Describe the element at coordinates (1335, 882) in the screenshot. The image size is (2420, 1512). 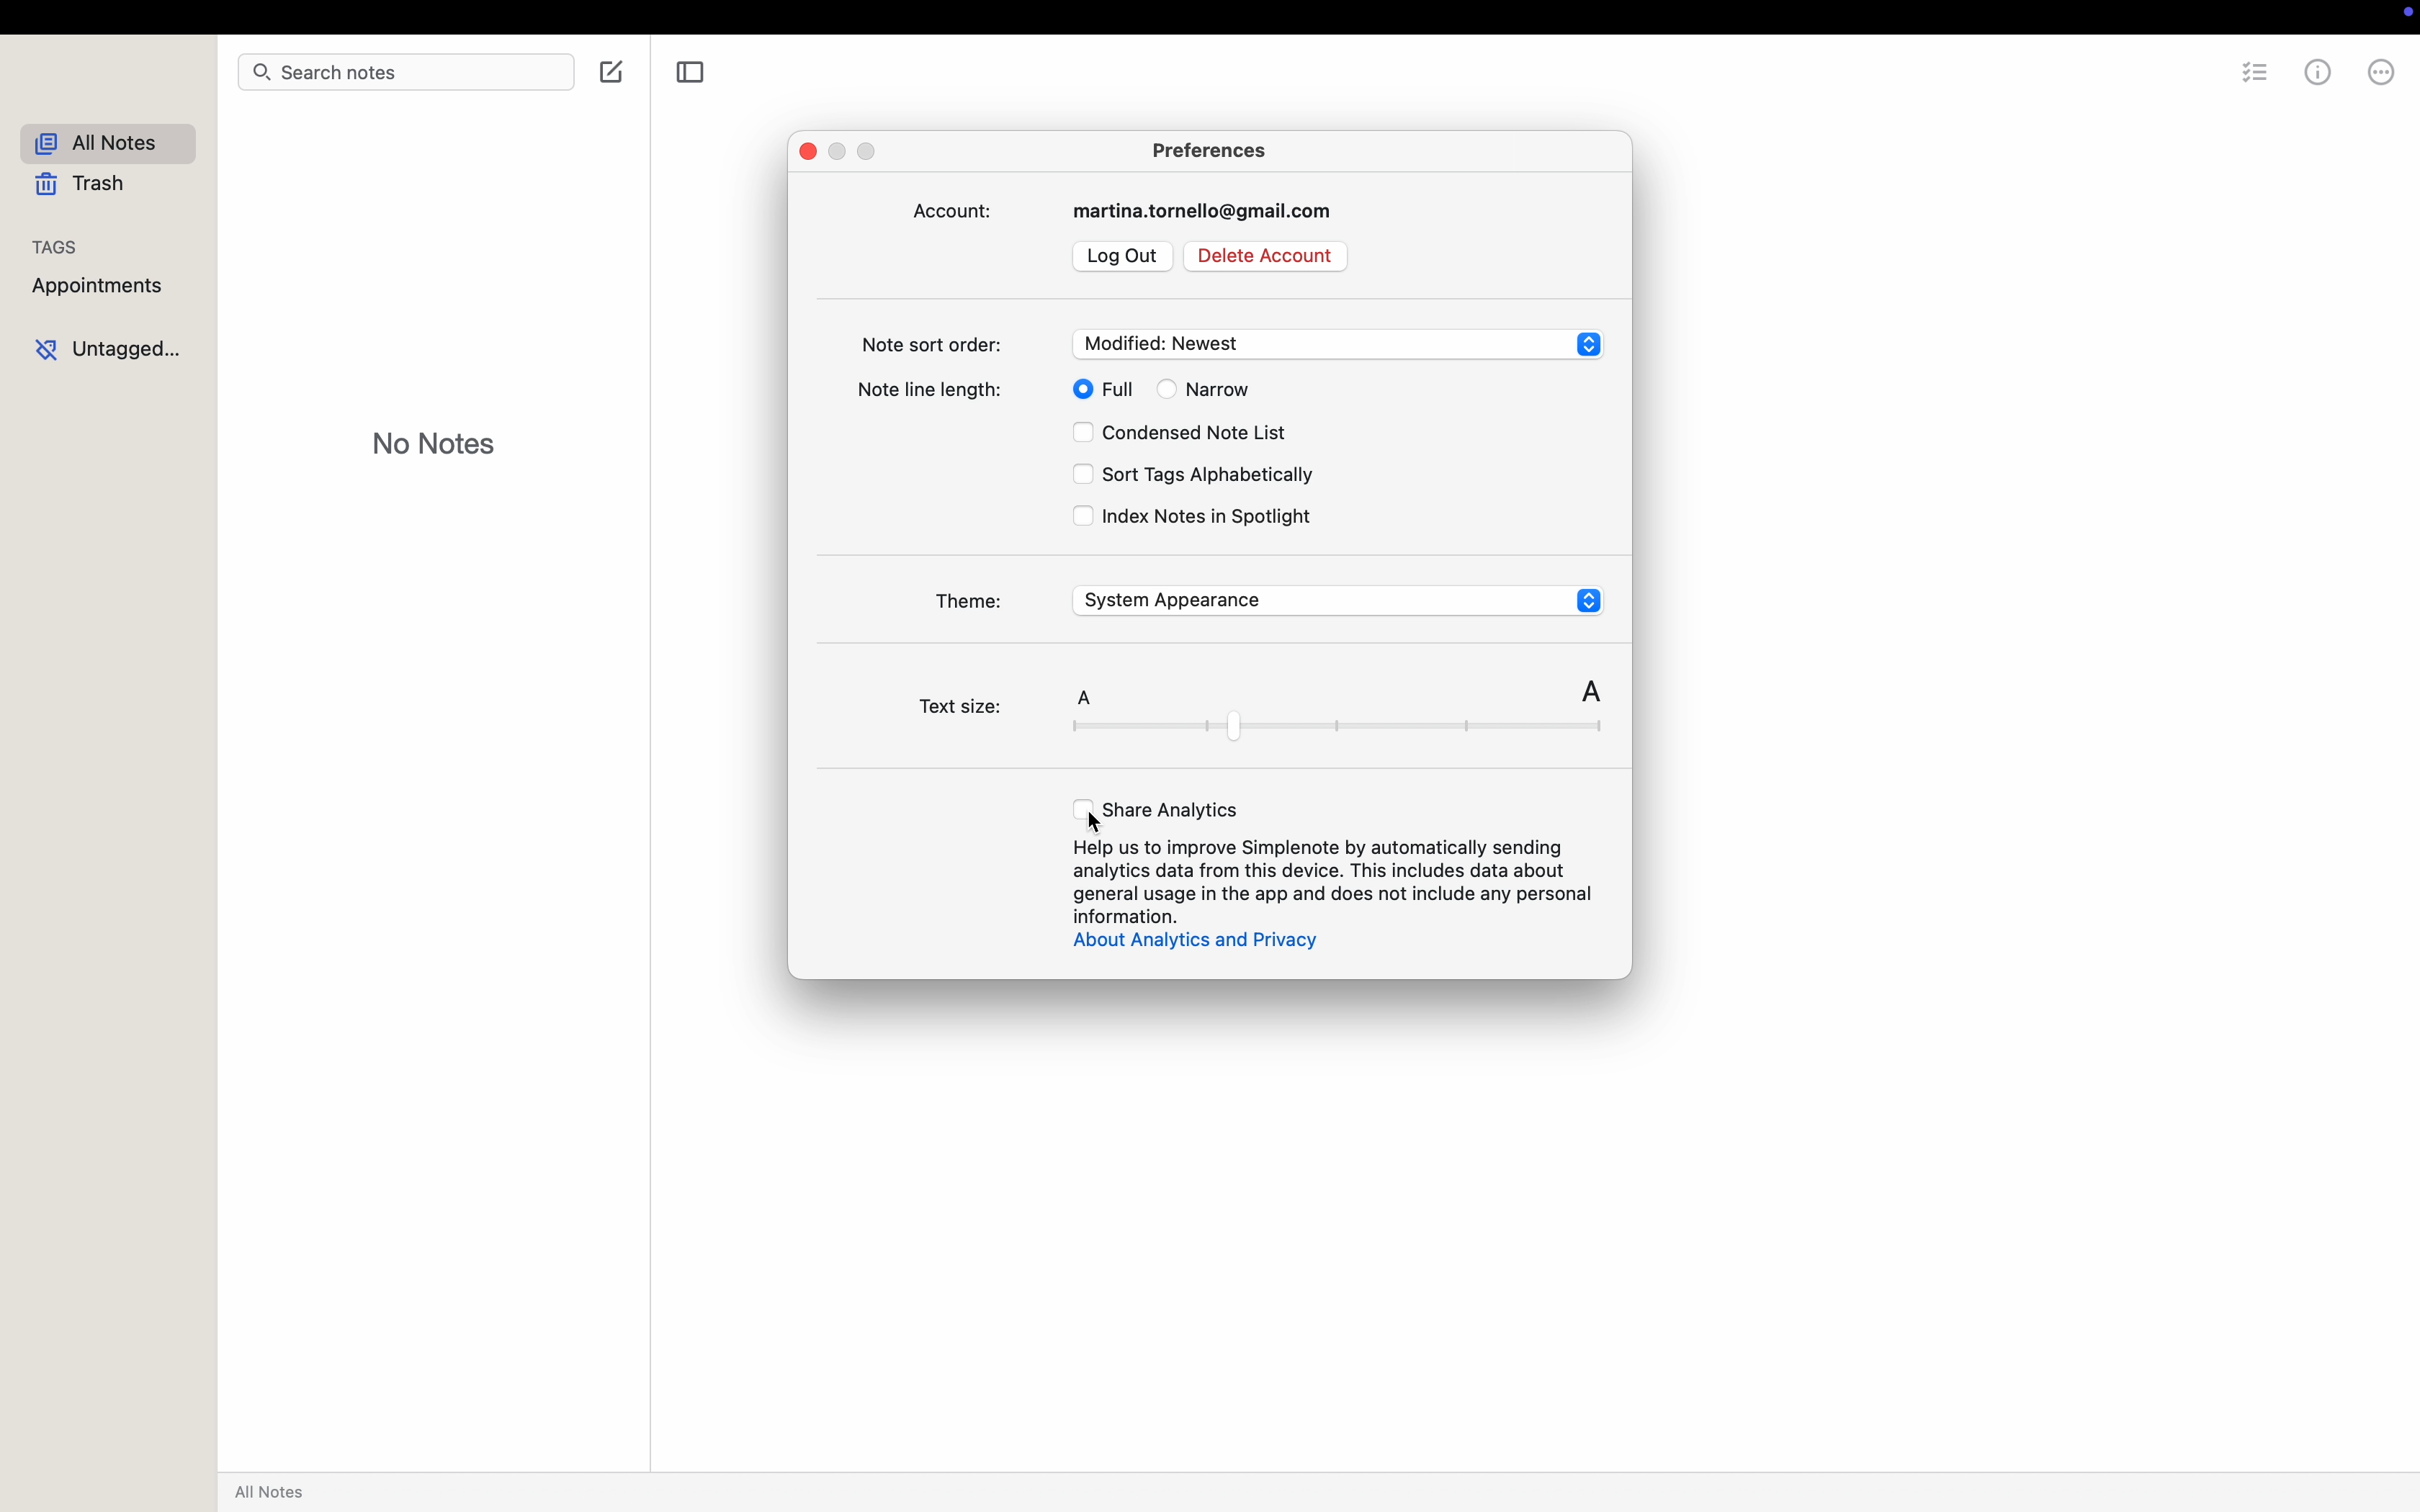
I see `Help us to improve Simplenote by automatically sending analytics data from this device...` at that location.